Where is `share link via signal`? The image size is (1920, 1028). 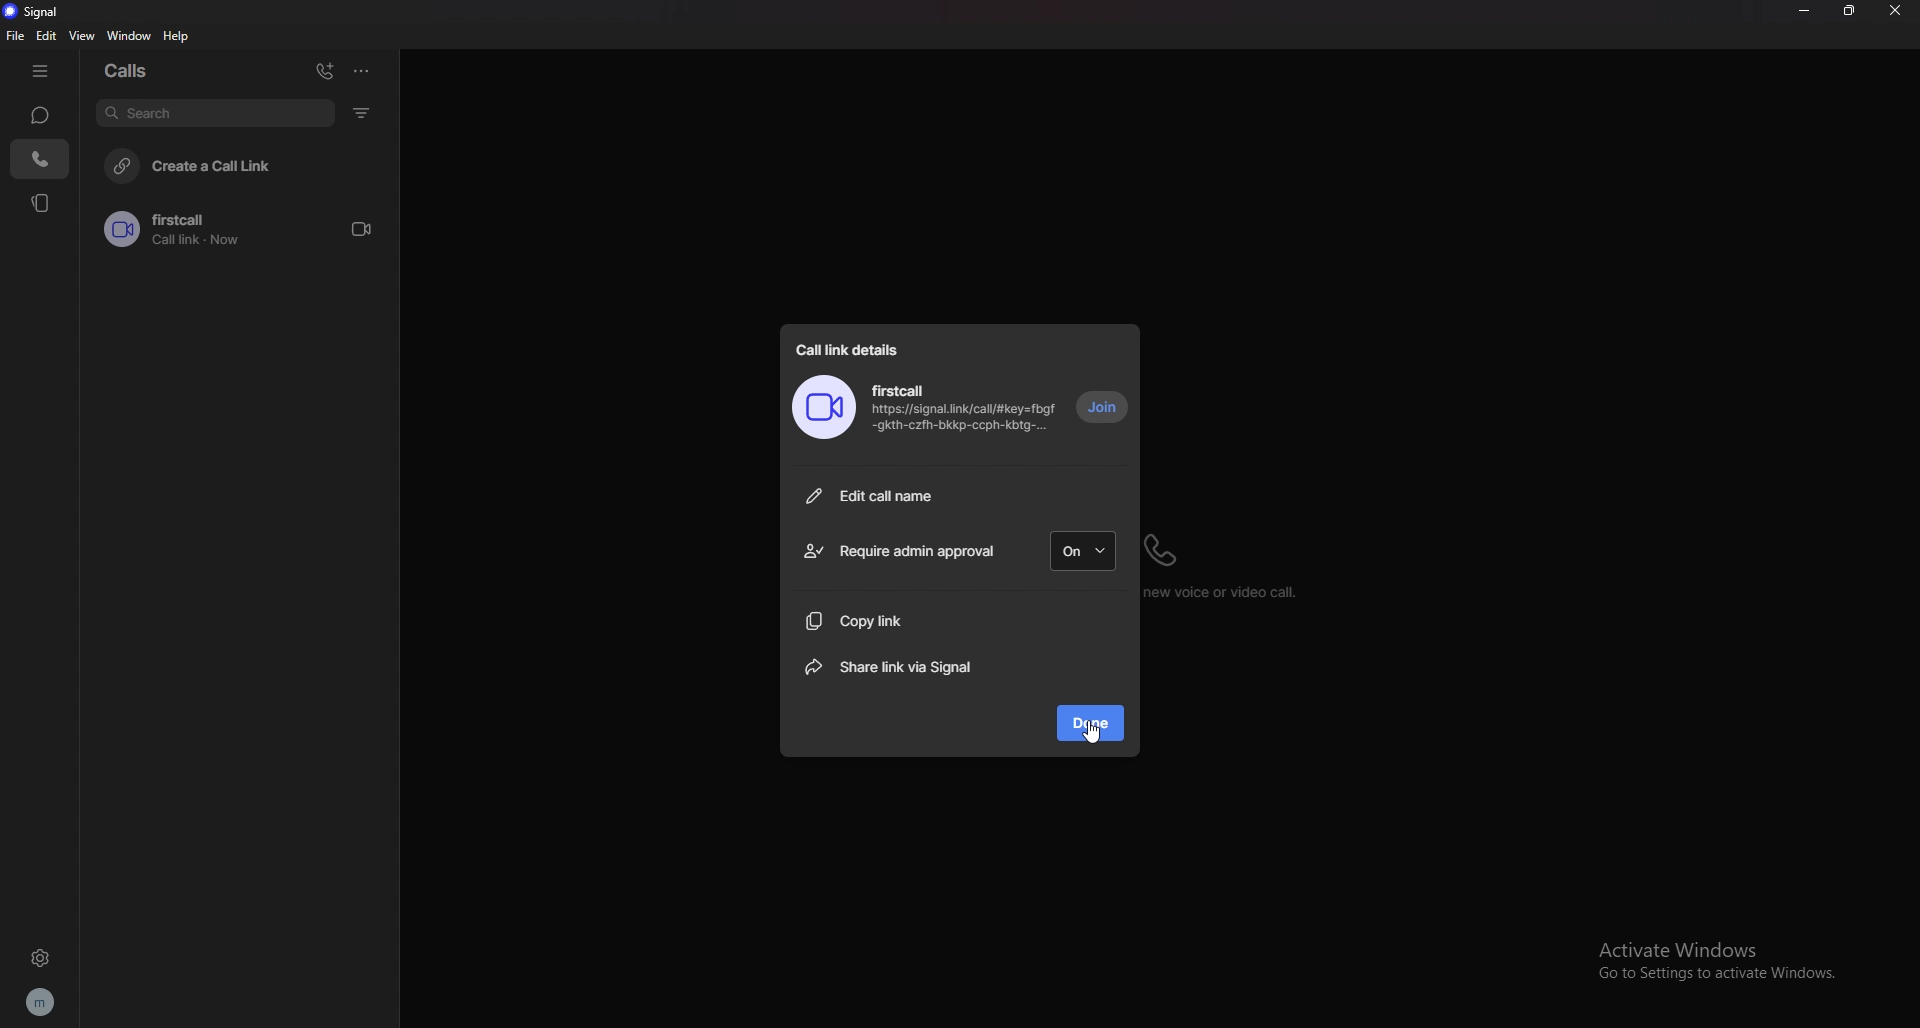
share link via signal is located at coordinates (899, 668).